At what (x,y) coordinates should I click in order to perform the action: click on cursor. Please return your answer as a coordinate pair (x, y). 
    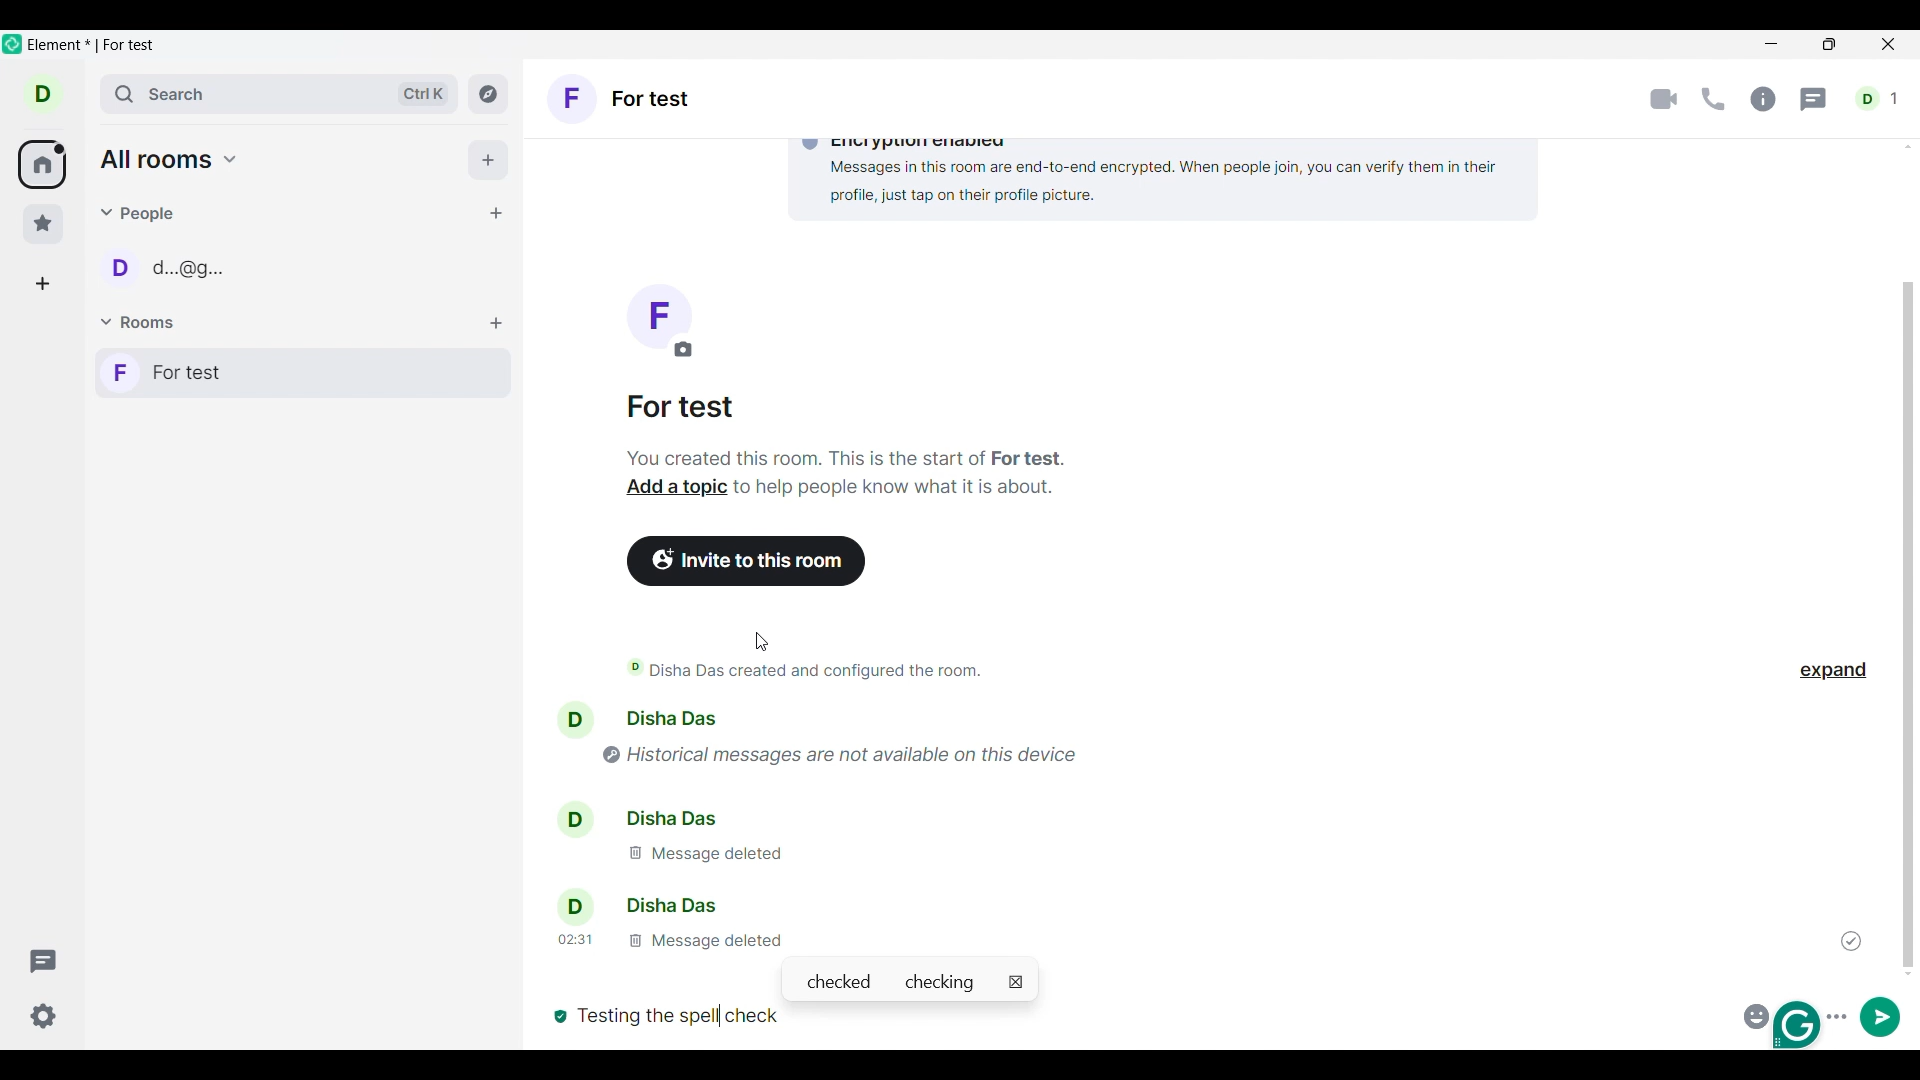
    Looking at the image, I should click on (764, 643).